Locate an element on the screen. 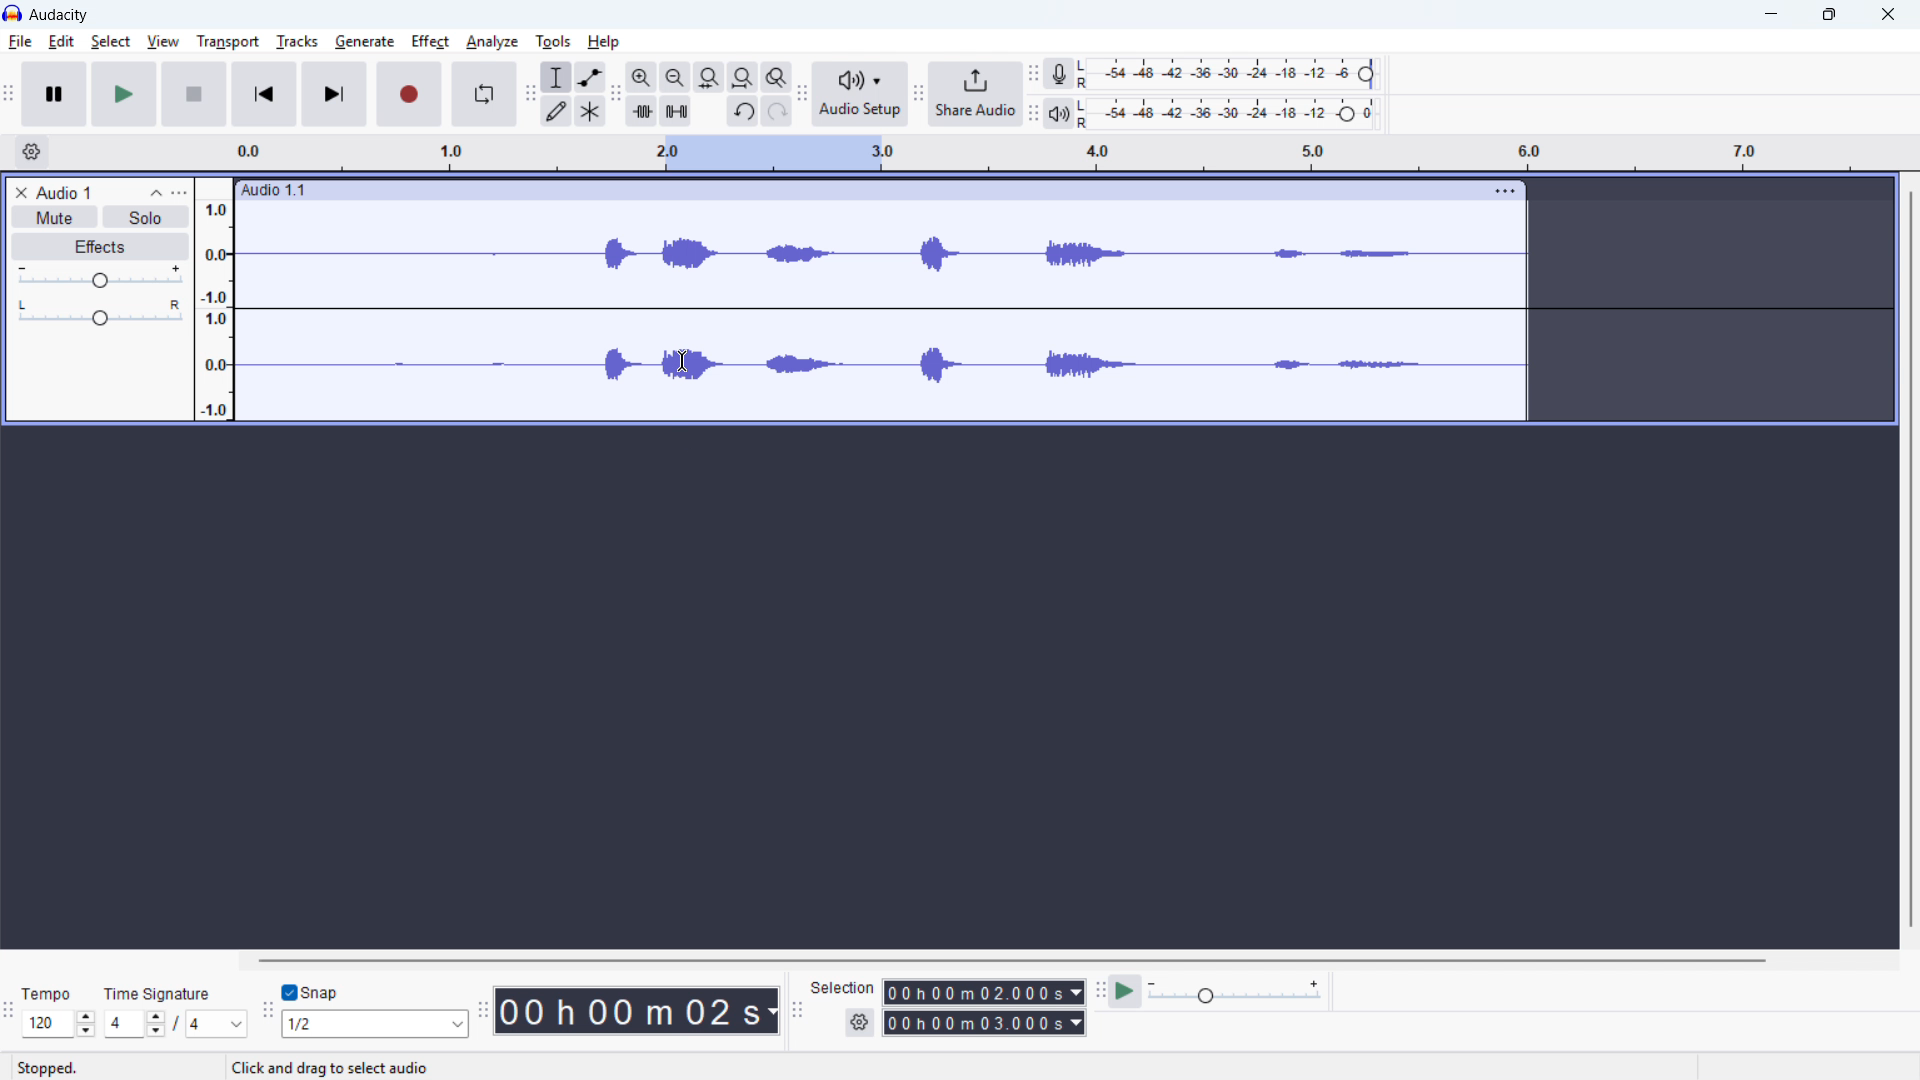 Image resolution: width=1920 pixels, height=1080 pixels. Toggle zoom is located at coordinates (775, 76).